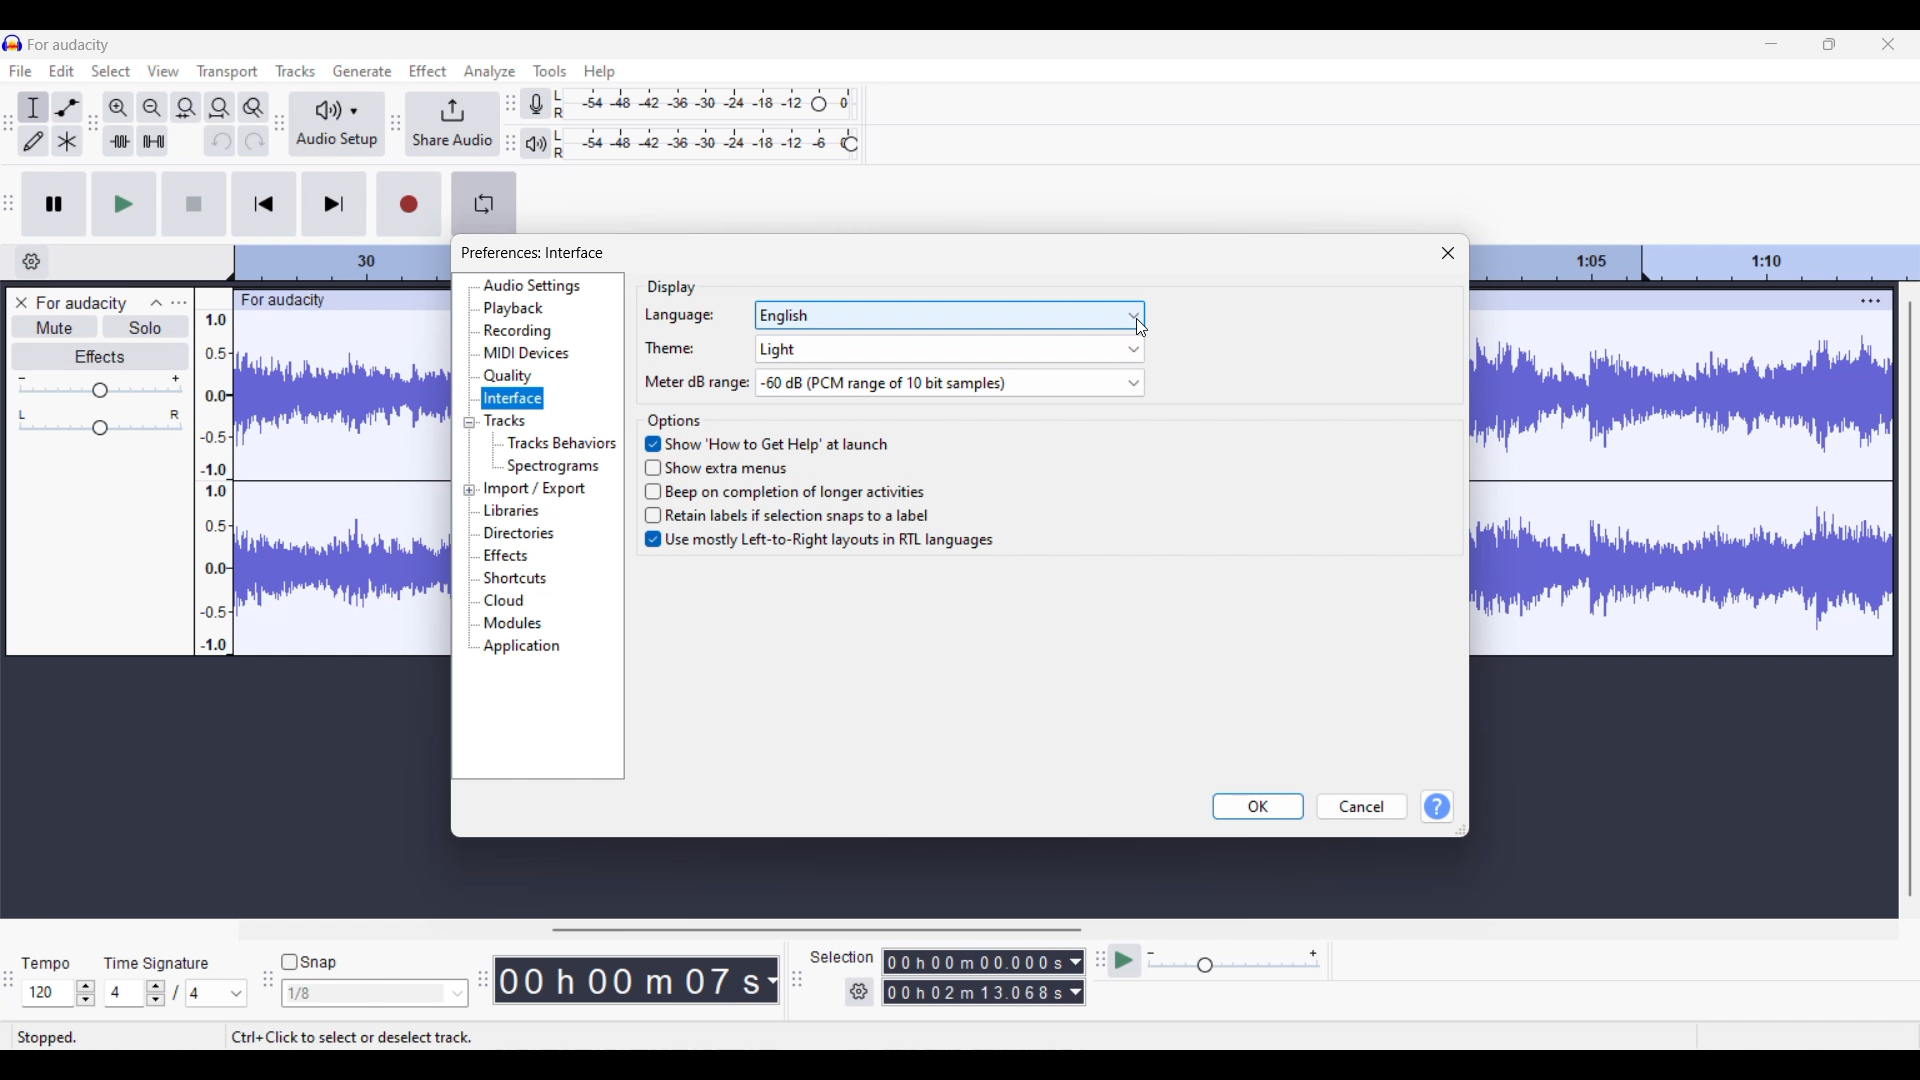 This screenshot has width=1920, height=1080. I want to click on Modules, so click(512, 622).